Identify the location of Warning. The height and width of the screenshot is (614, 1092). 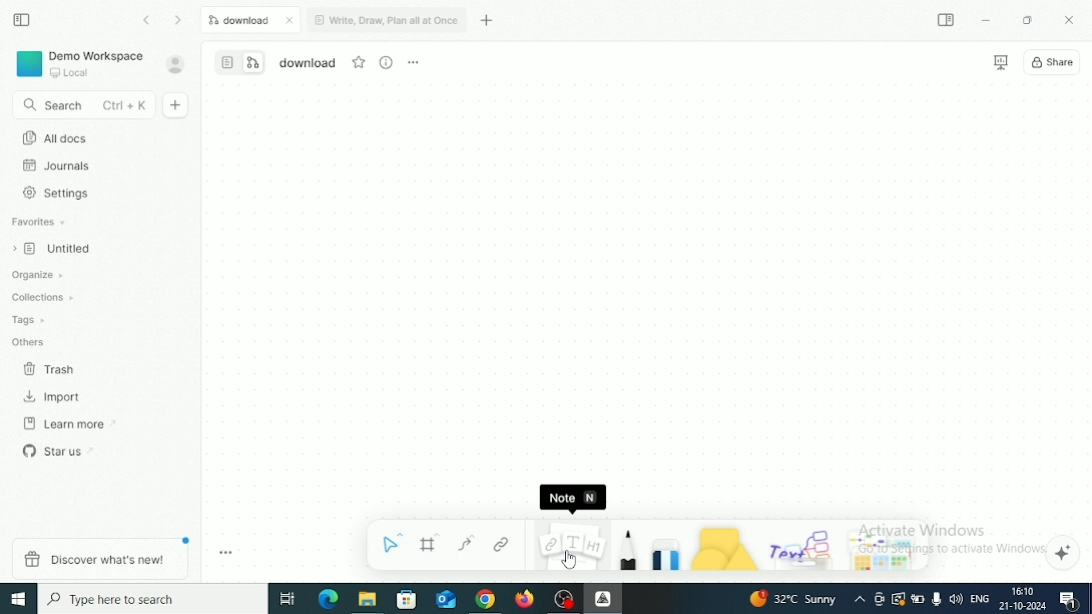
(1515, 1011).